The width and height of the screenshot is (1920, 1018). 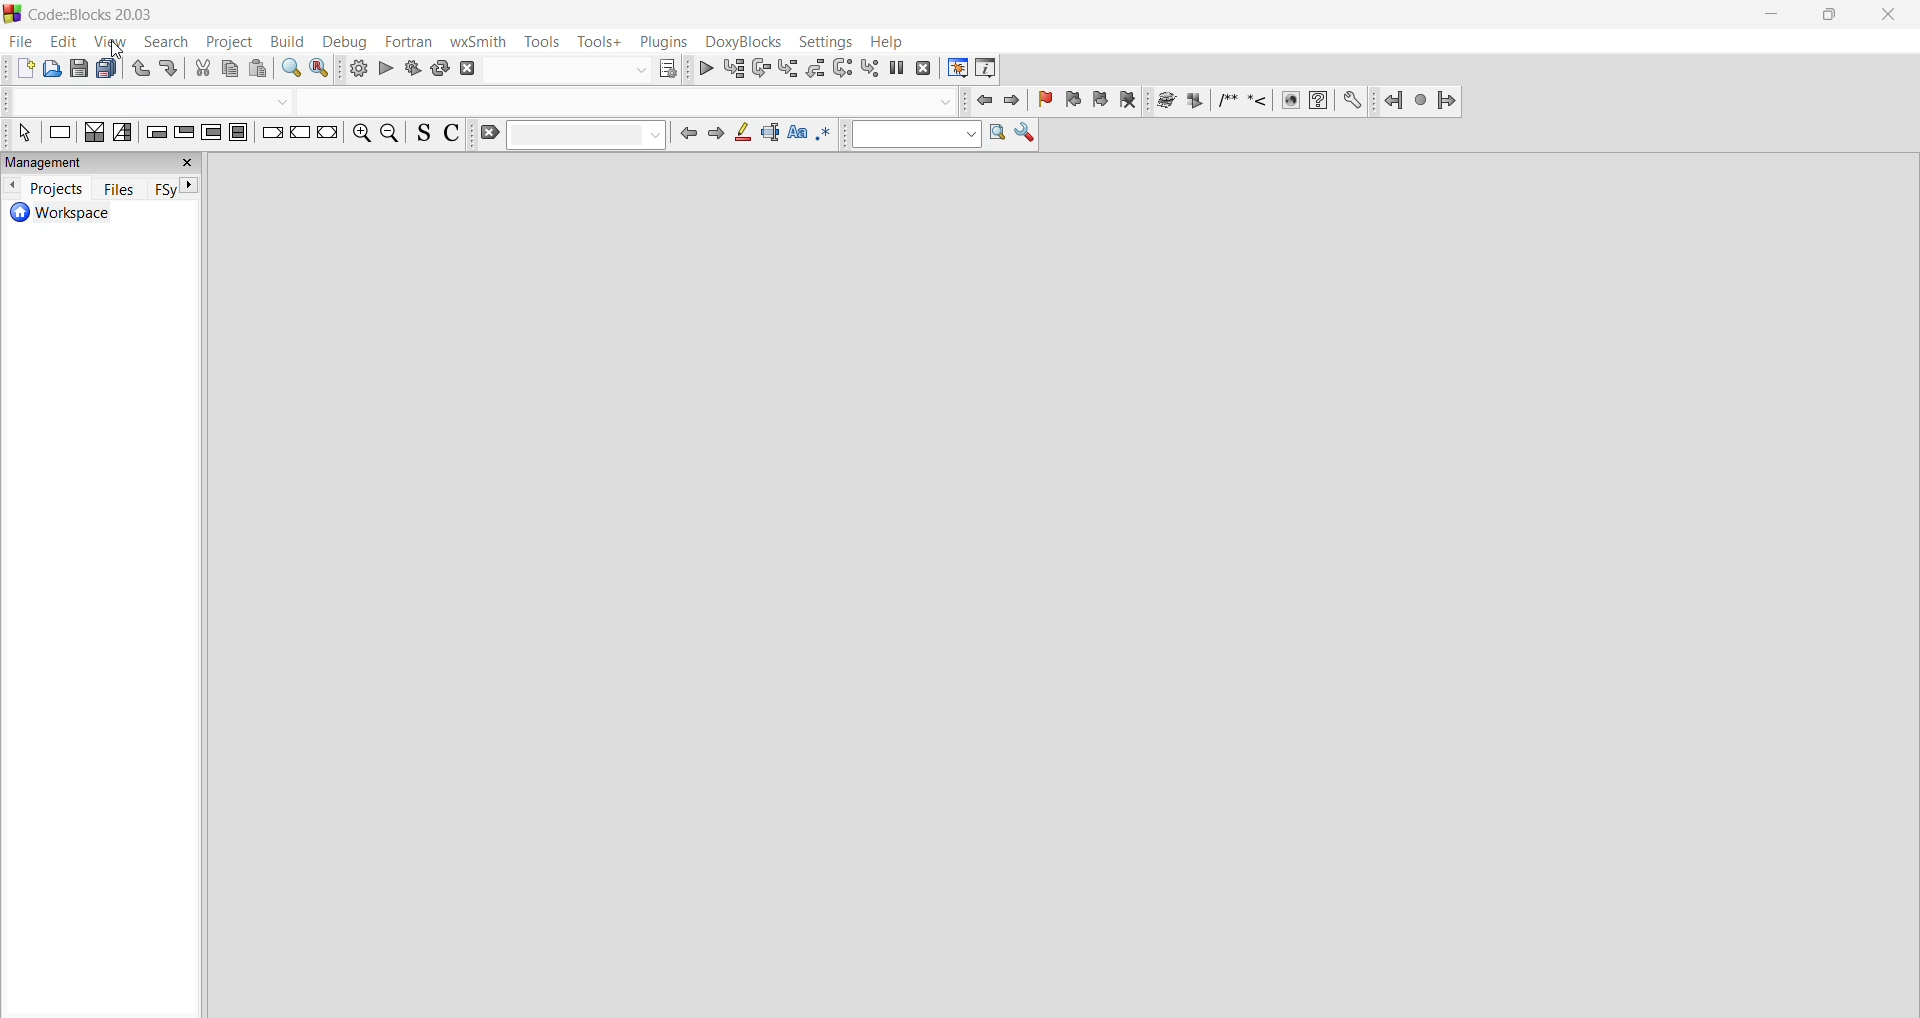 I want to click on FSy, so click(x=163, y=190).